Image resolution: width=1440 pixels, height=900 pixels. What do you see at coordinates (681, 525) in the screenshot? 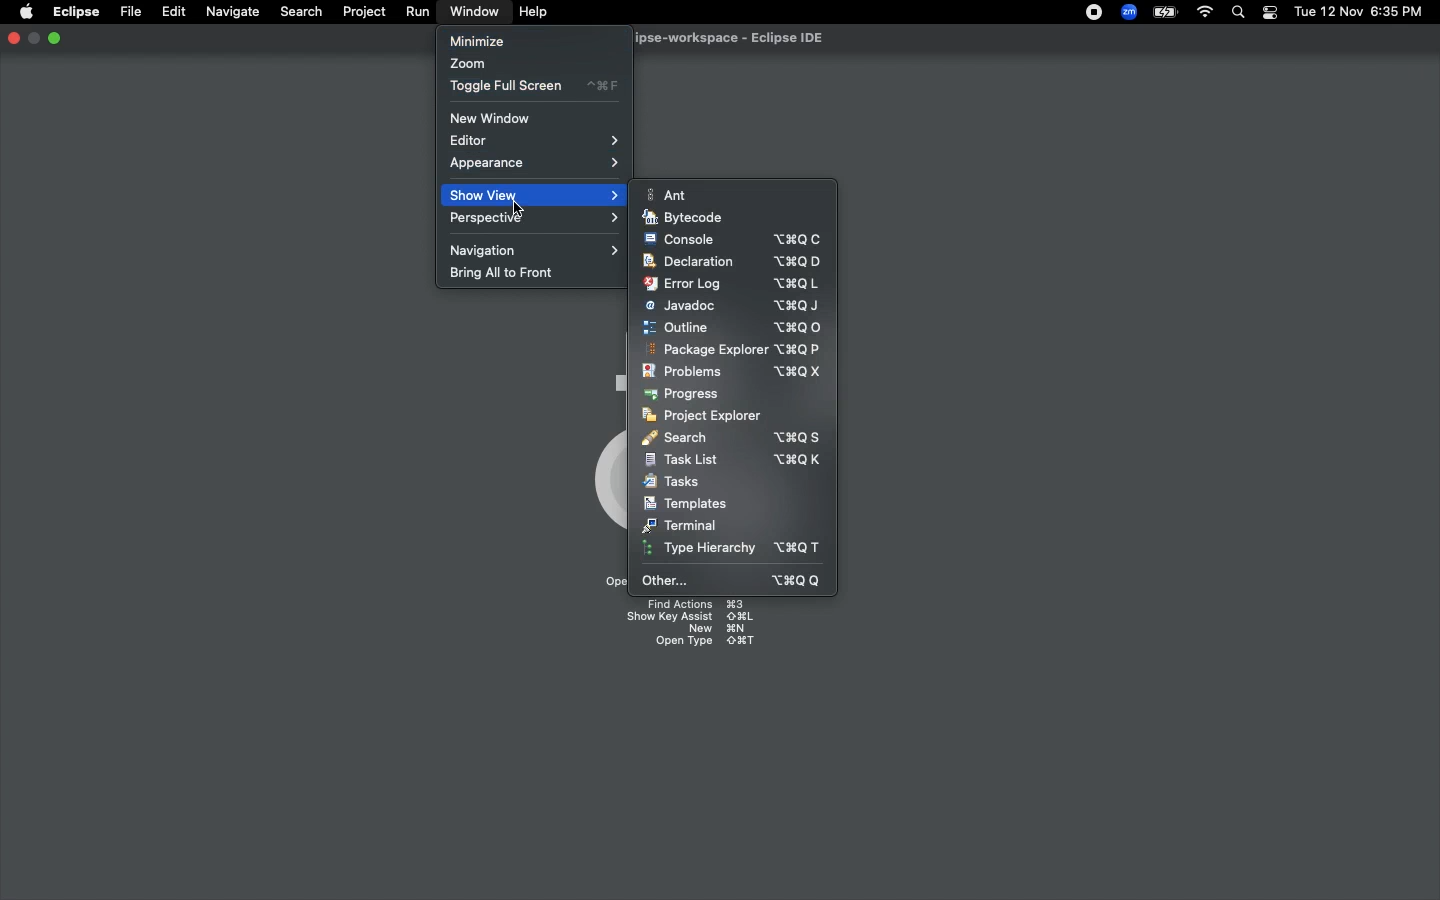
I see `Terminal` at bounding box center [681, 525].